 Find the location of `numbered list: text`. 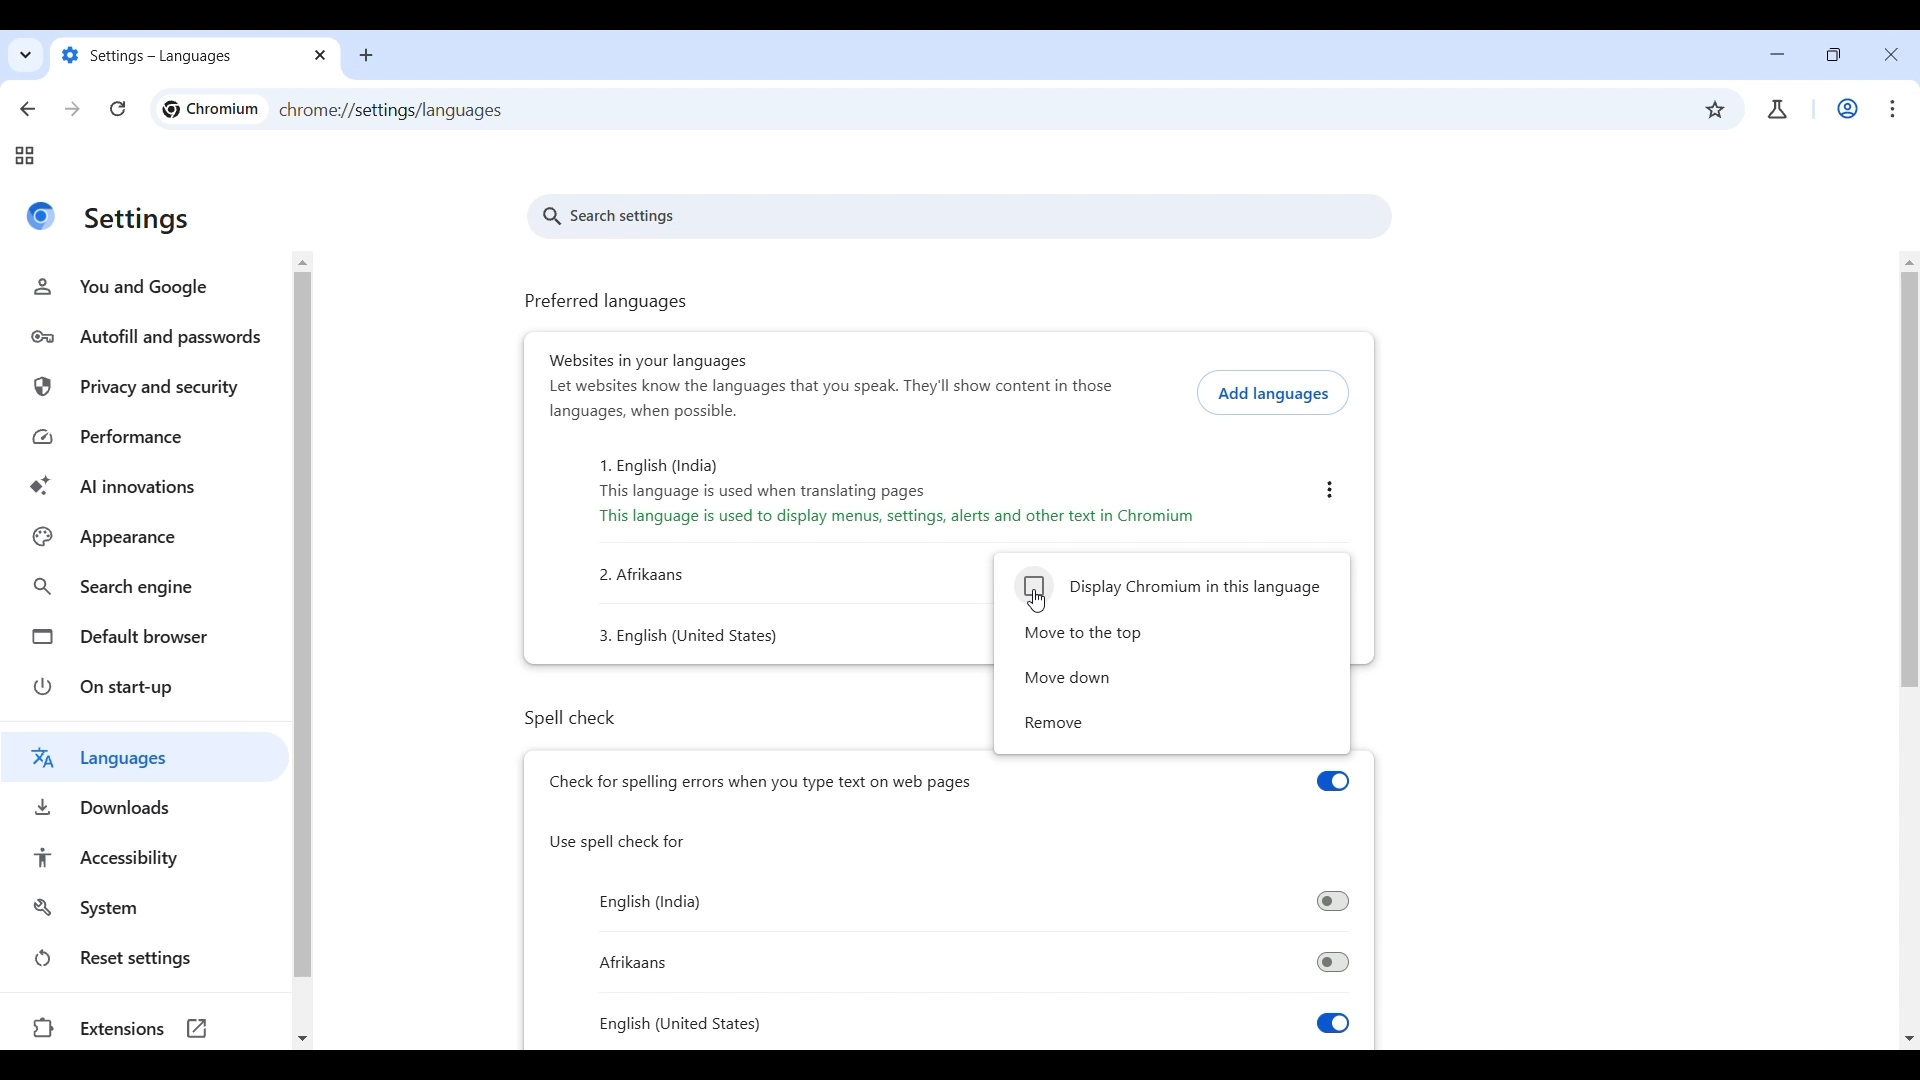

numbered list: text is located at coordinates (699, 637).